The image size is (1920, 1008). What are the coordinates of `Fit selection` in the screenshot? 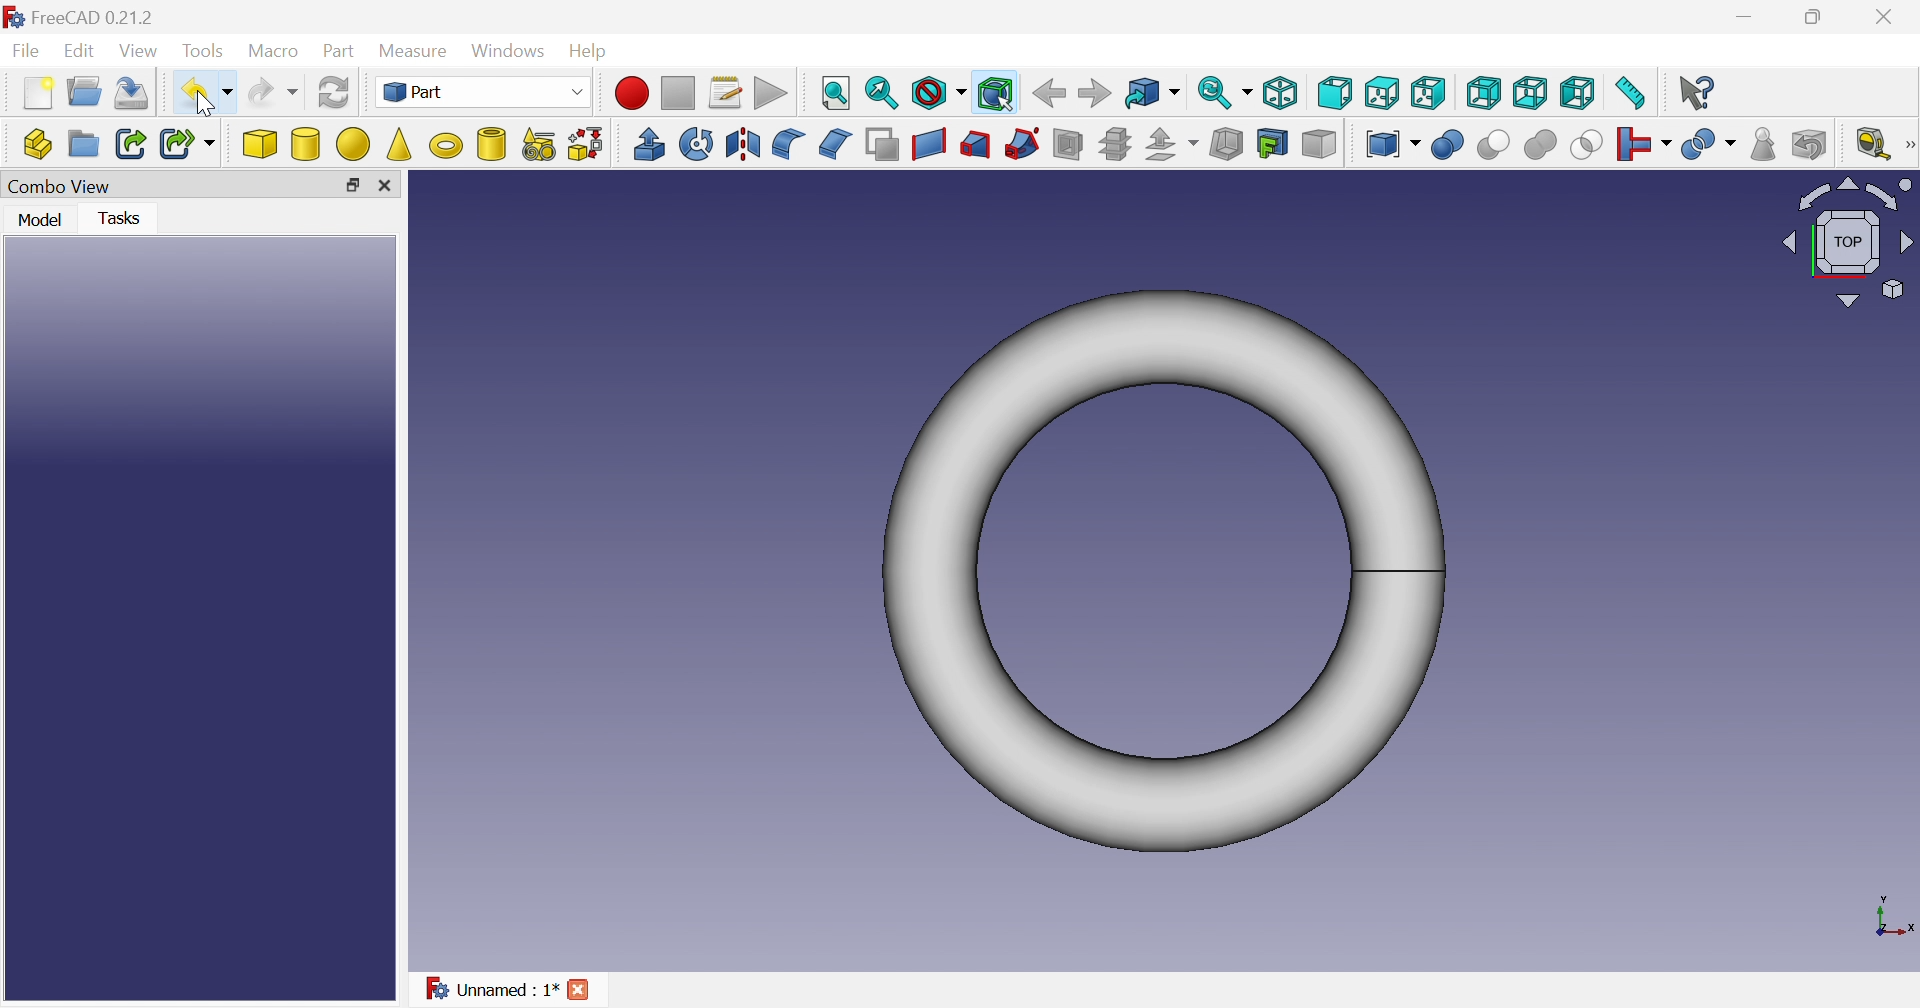 It's located at (883, 93).